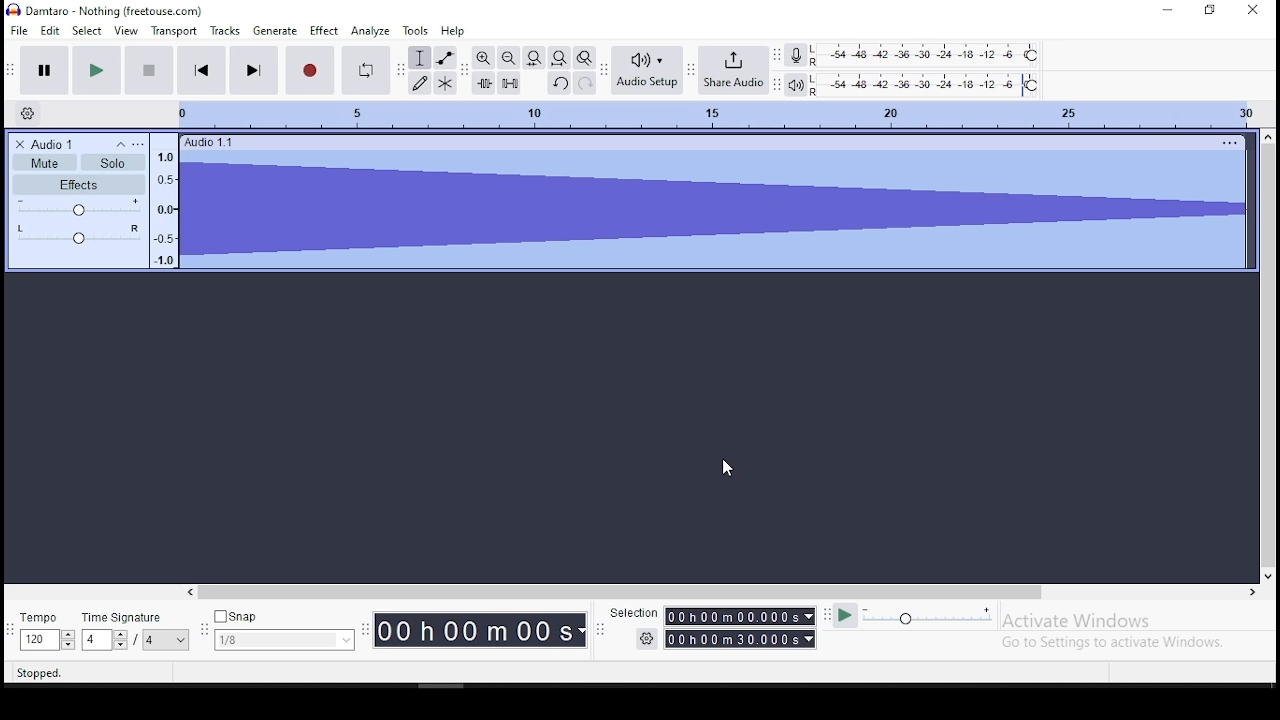  I want to click on restore, so click(1212, 10).